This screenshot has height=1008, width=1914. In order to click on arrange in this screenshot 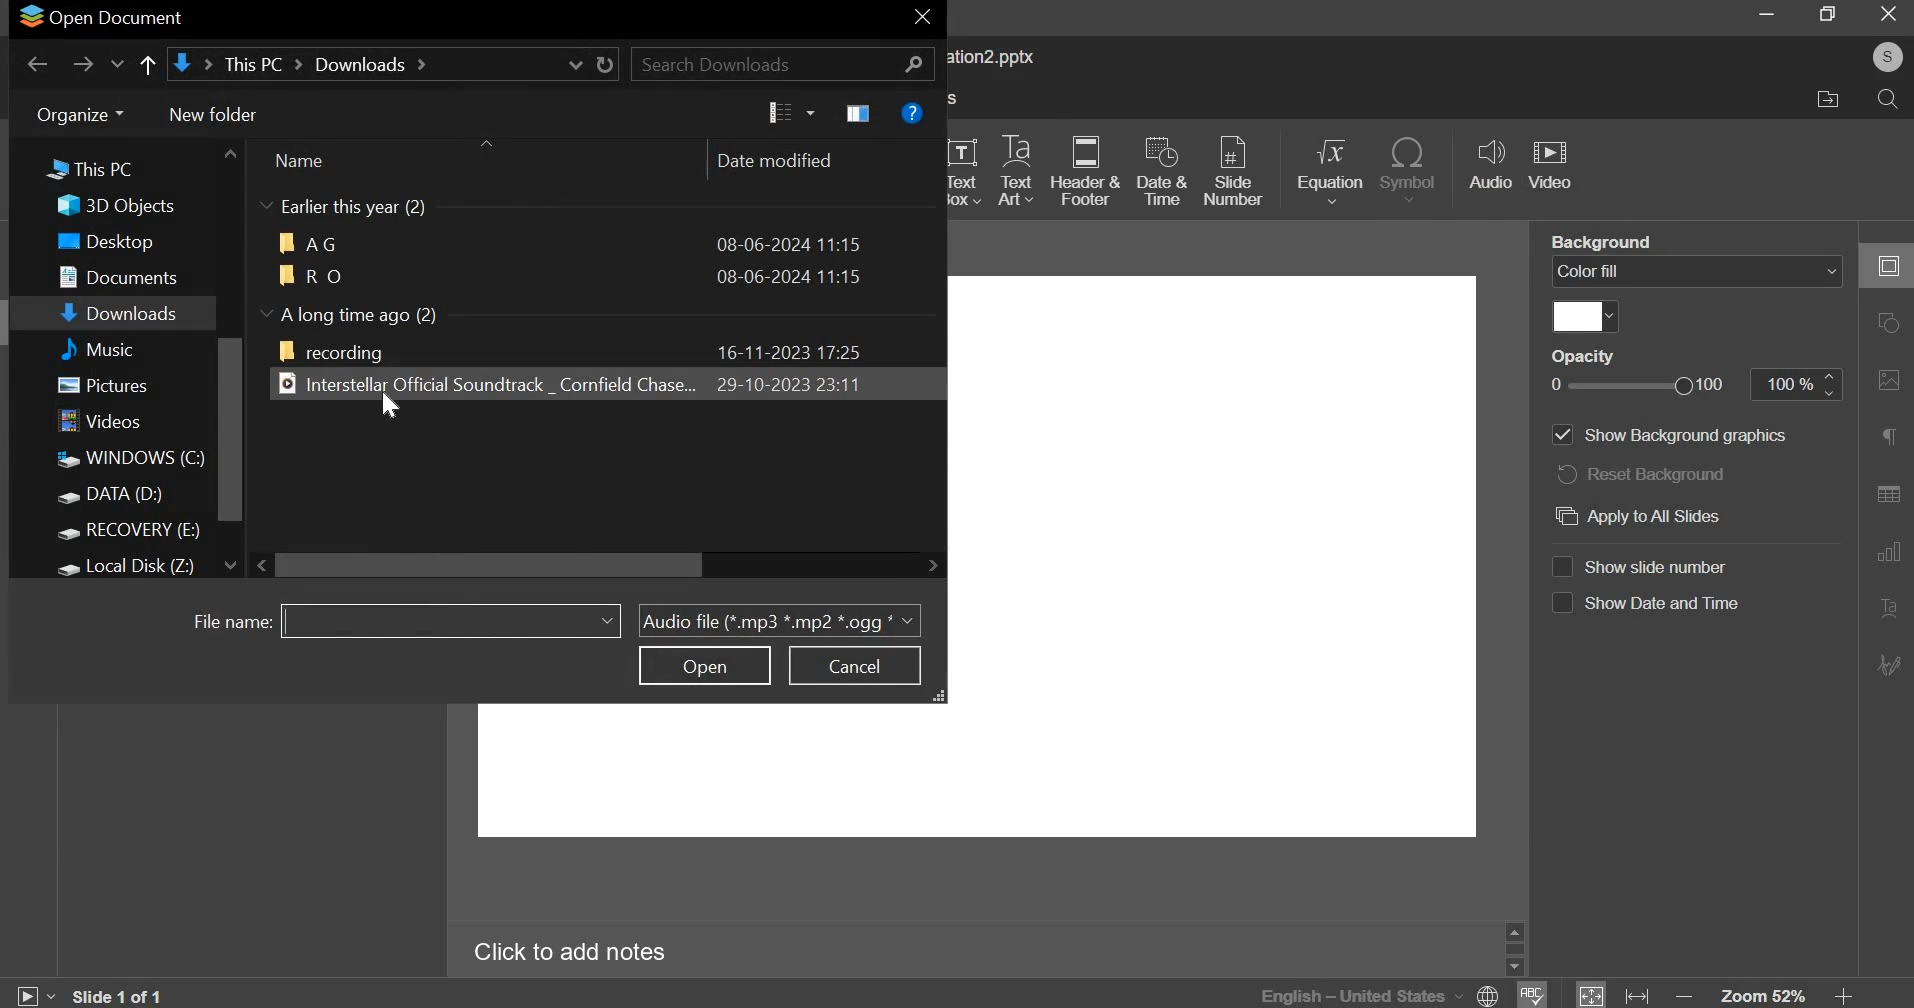, I will do `click(485, 143)`.